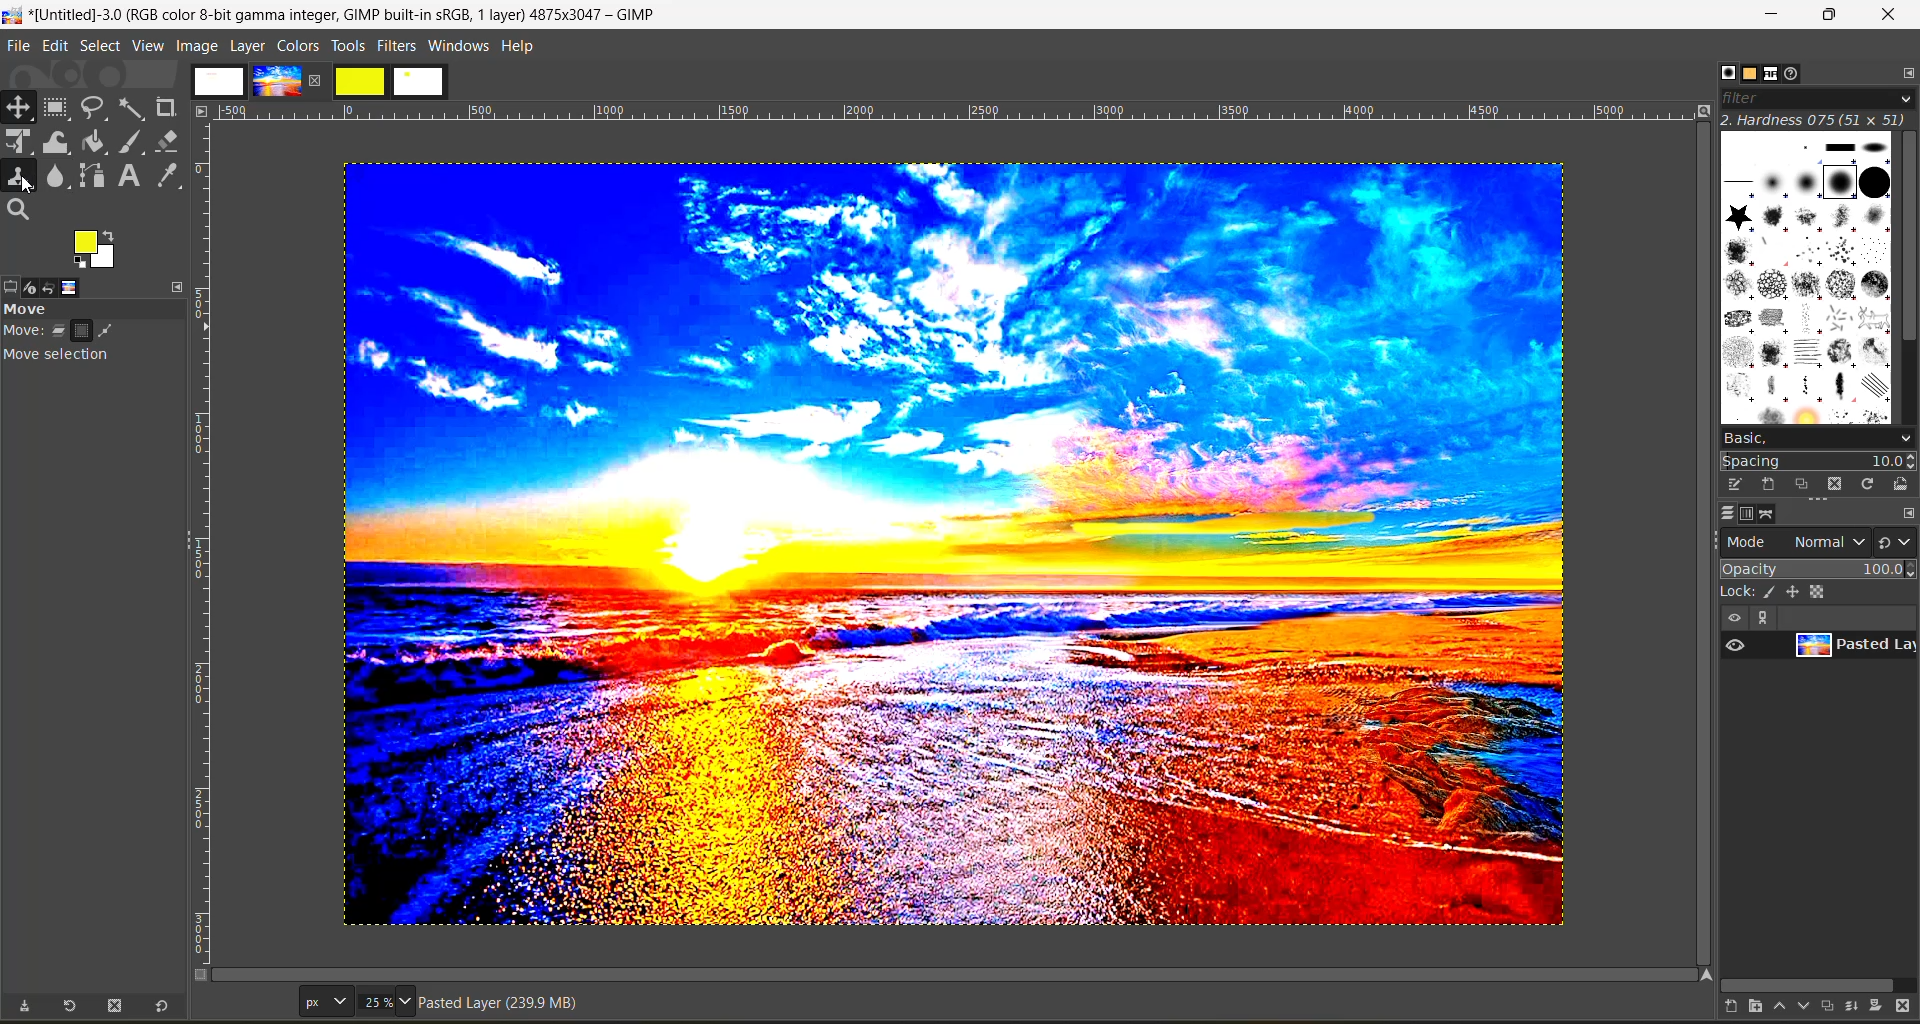 The image size is (1920, 1024). I want to click on image, so click(947, 551).